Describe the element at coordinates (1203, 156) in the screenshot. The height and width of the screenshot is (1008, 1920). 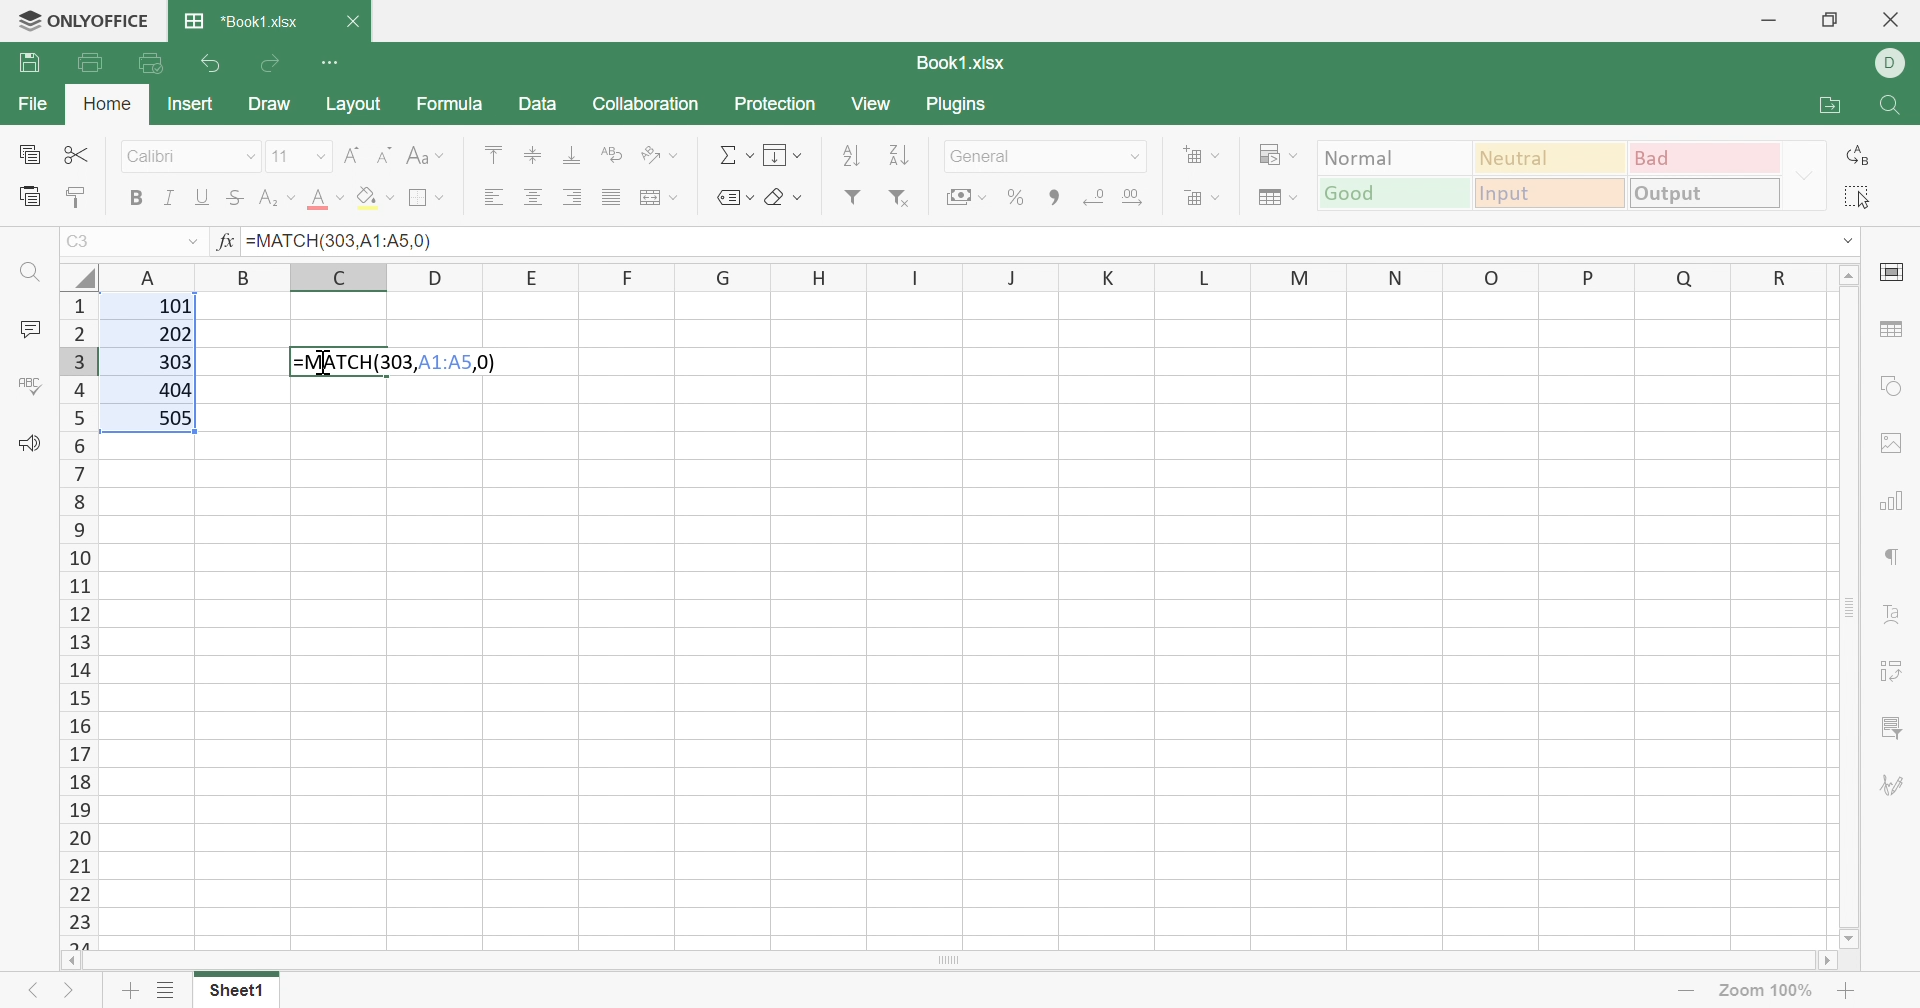
I see `Insert cells` at that location.